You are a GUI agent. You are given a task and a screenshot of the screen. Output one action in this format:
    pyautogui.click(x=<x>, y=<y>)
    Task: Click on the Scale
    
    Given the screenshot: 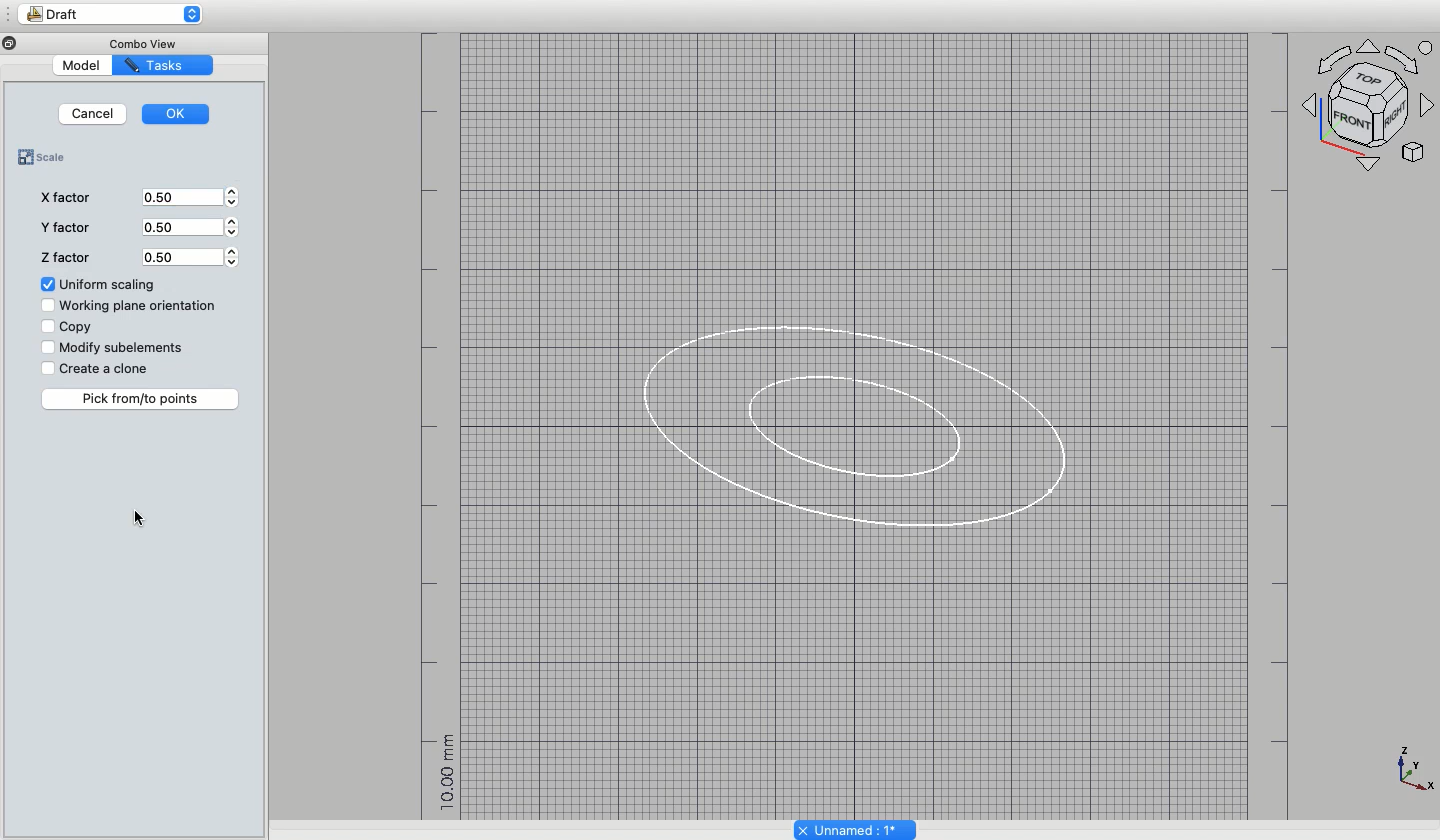 What is the action you would take?
    pyautogui.click(x=49, y=155)
    